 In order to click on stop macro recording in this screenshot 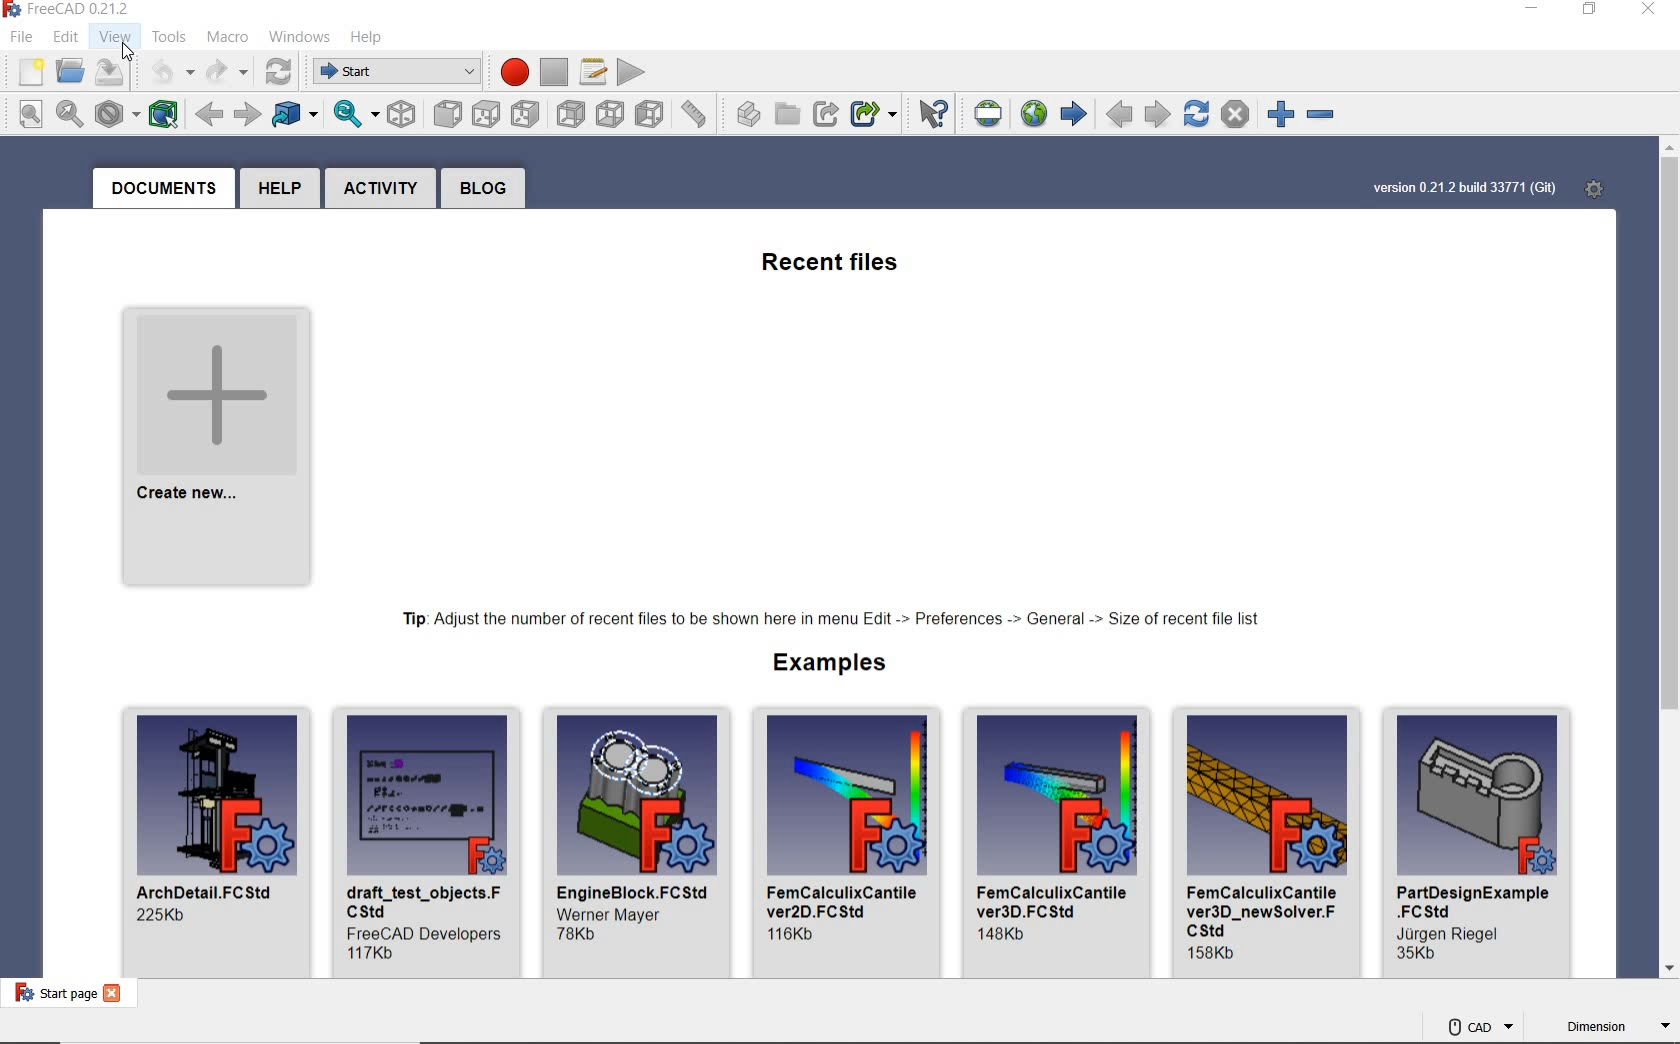, I will do `click(554, 72)`.